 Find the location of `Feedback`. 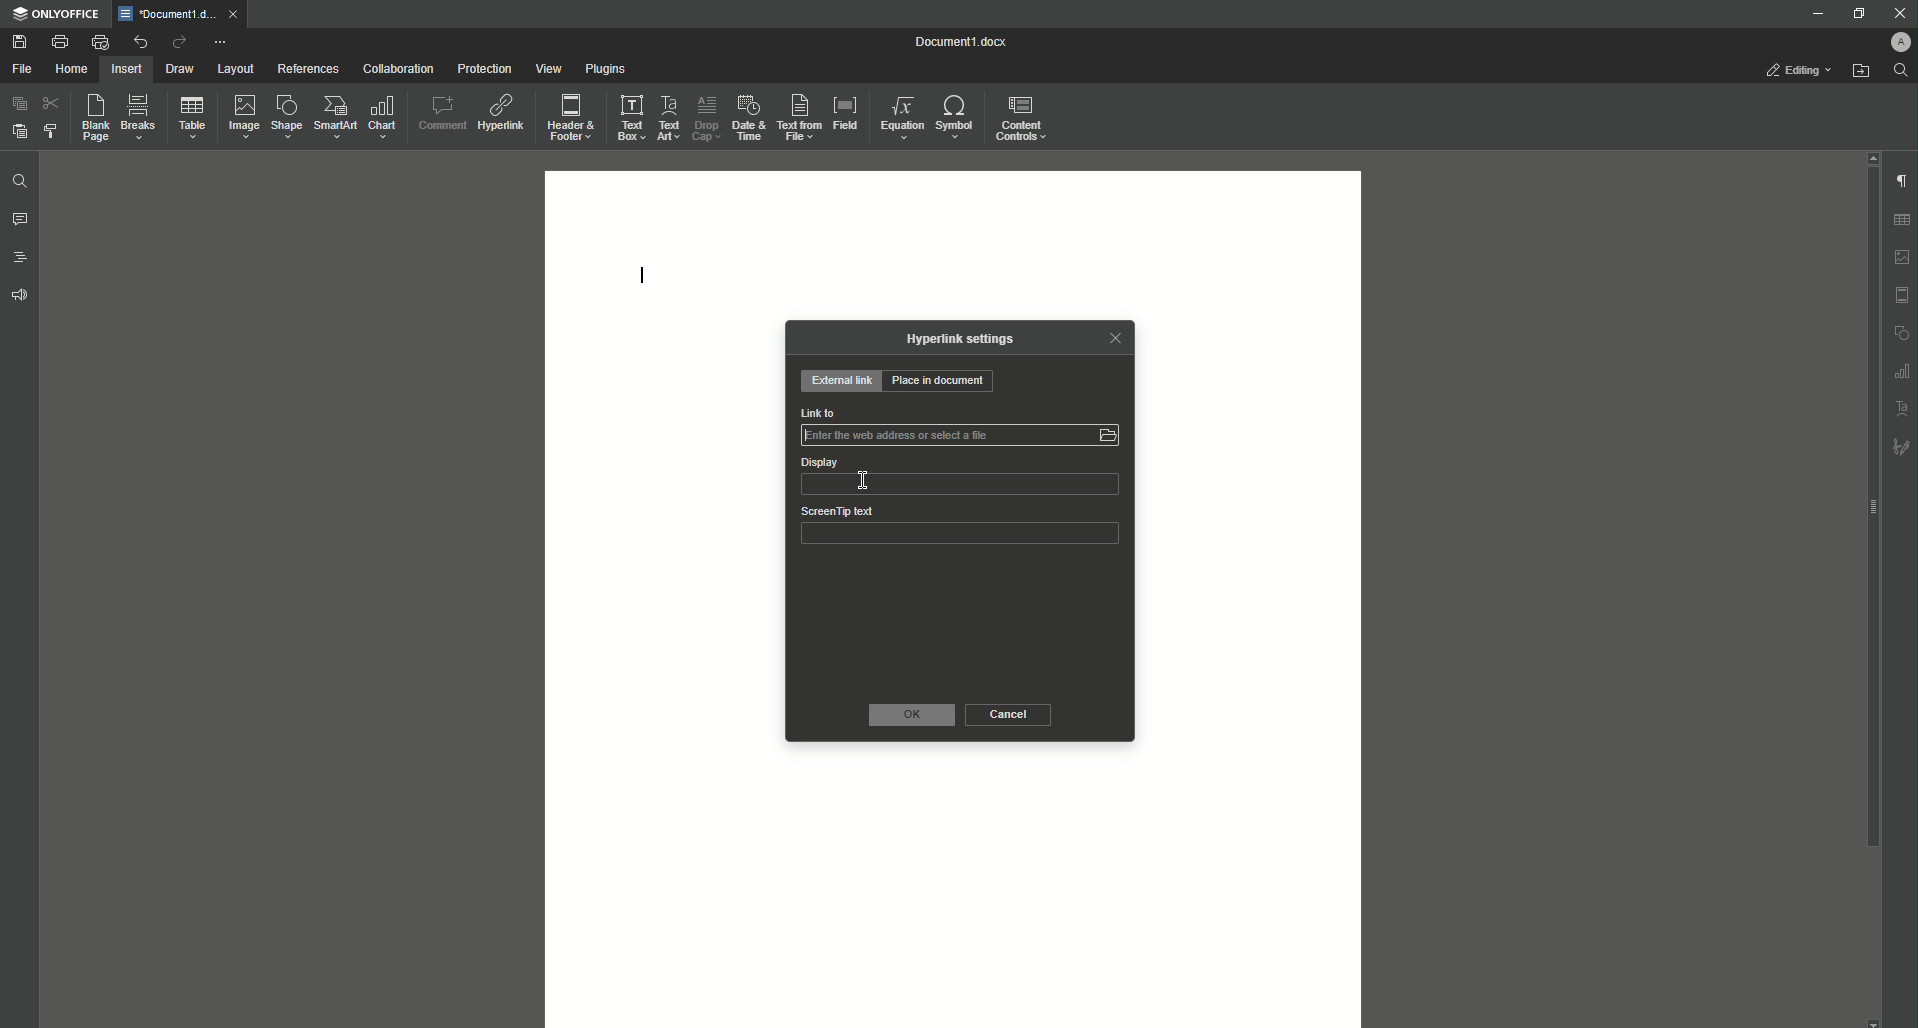

Feedback is located at coordinates (20, 295).